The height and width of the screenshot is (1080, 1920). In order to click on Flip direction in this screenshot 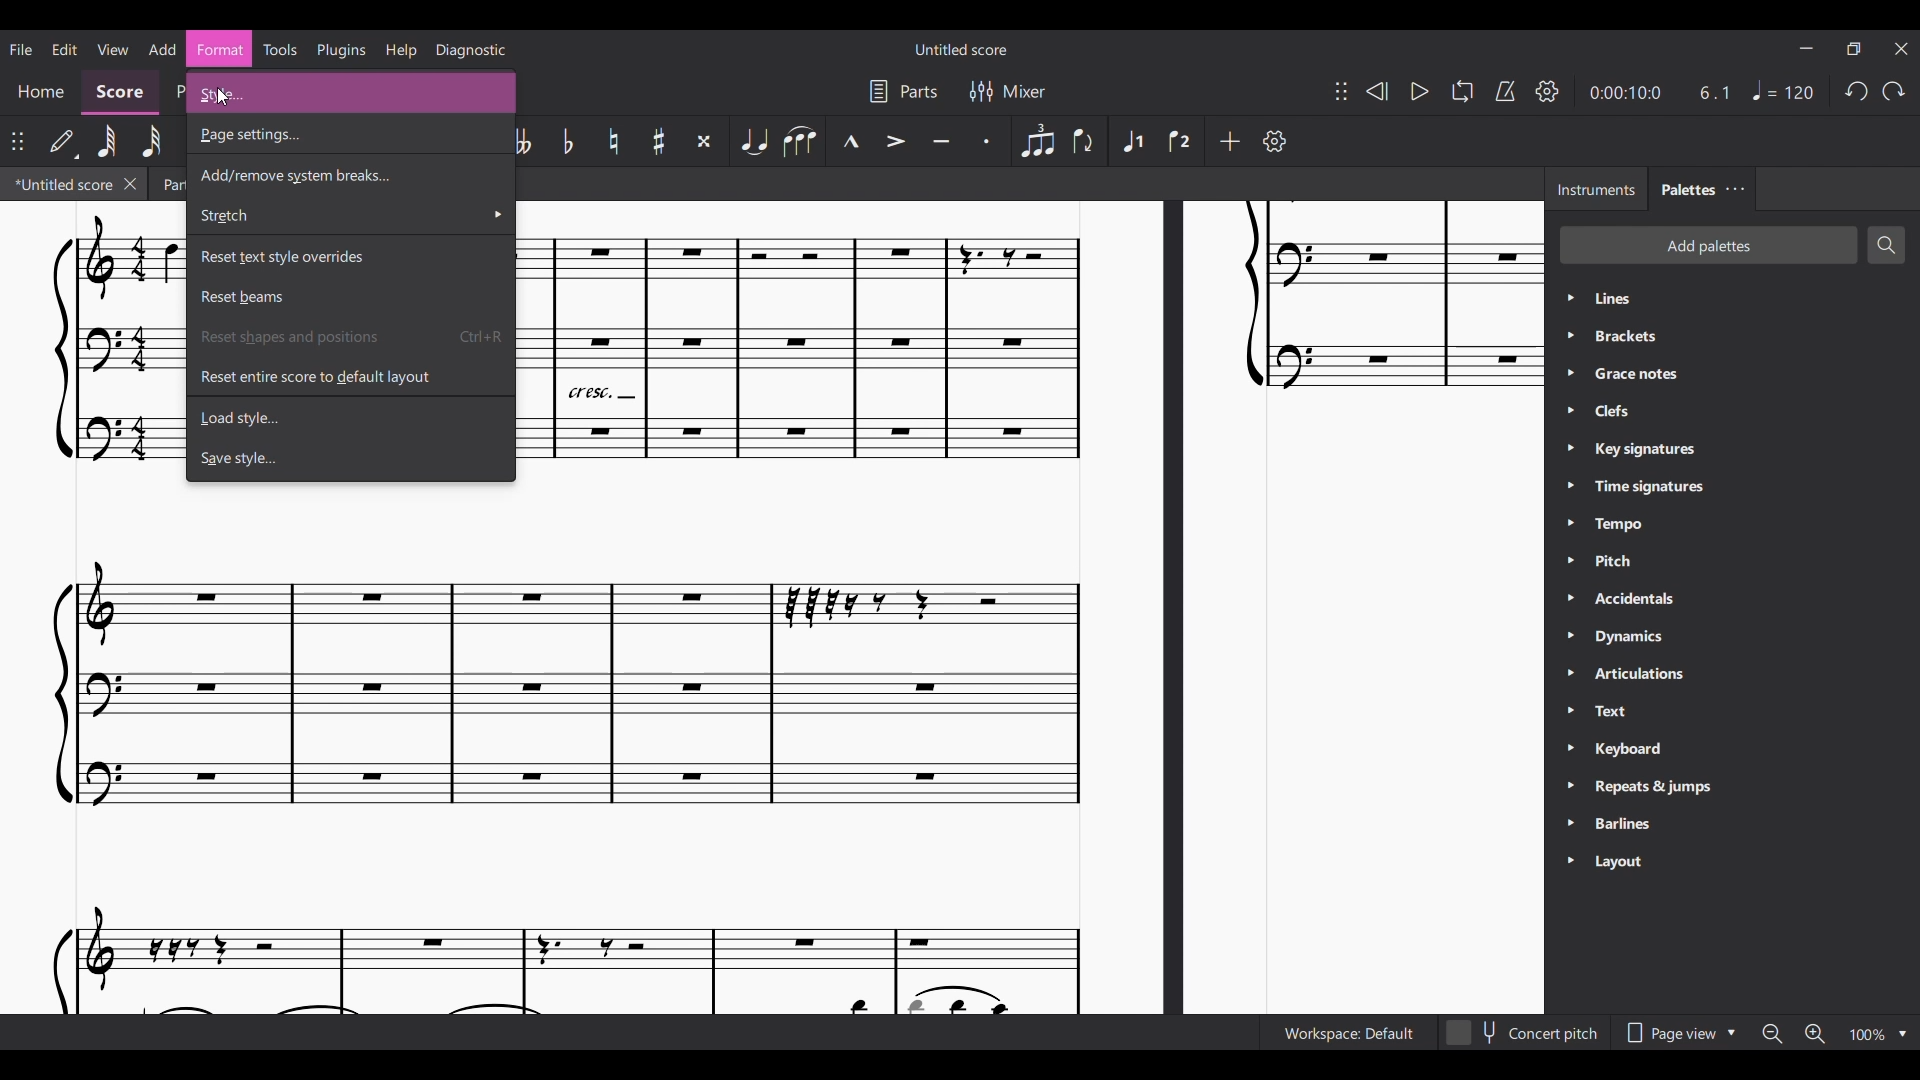, I will do `click(1084, 142)`.